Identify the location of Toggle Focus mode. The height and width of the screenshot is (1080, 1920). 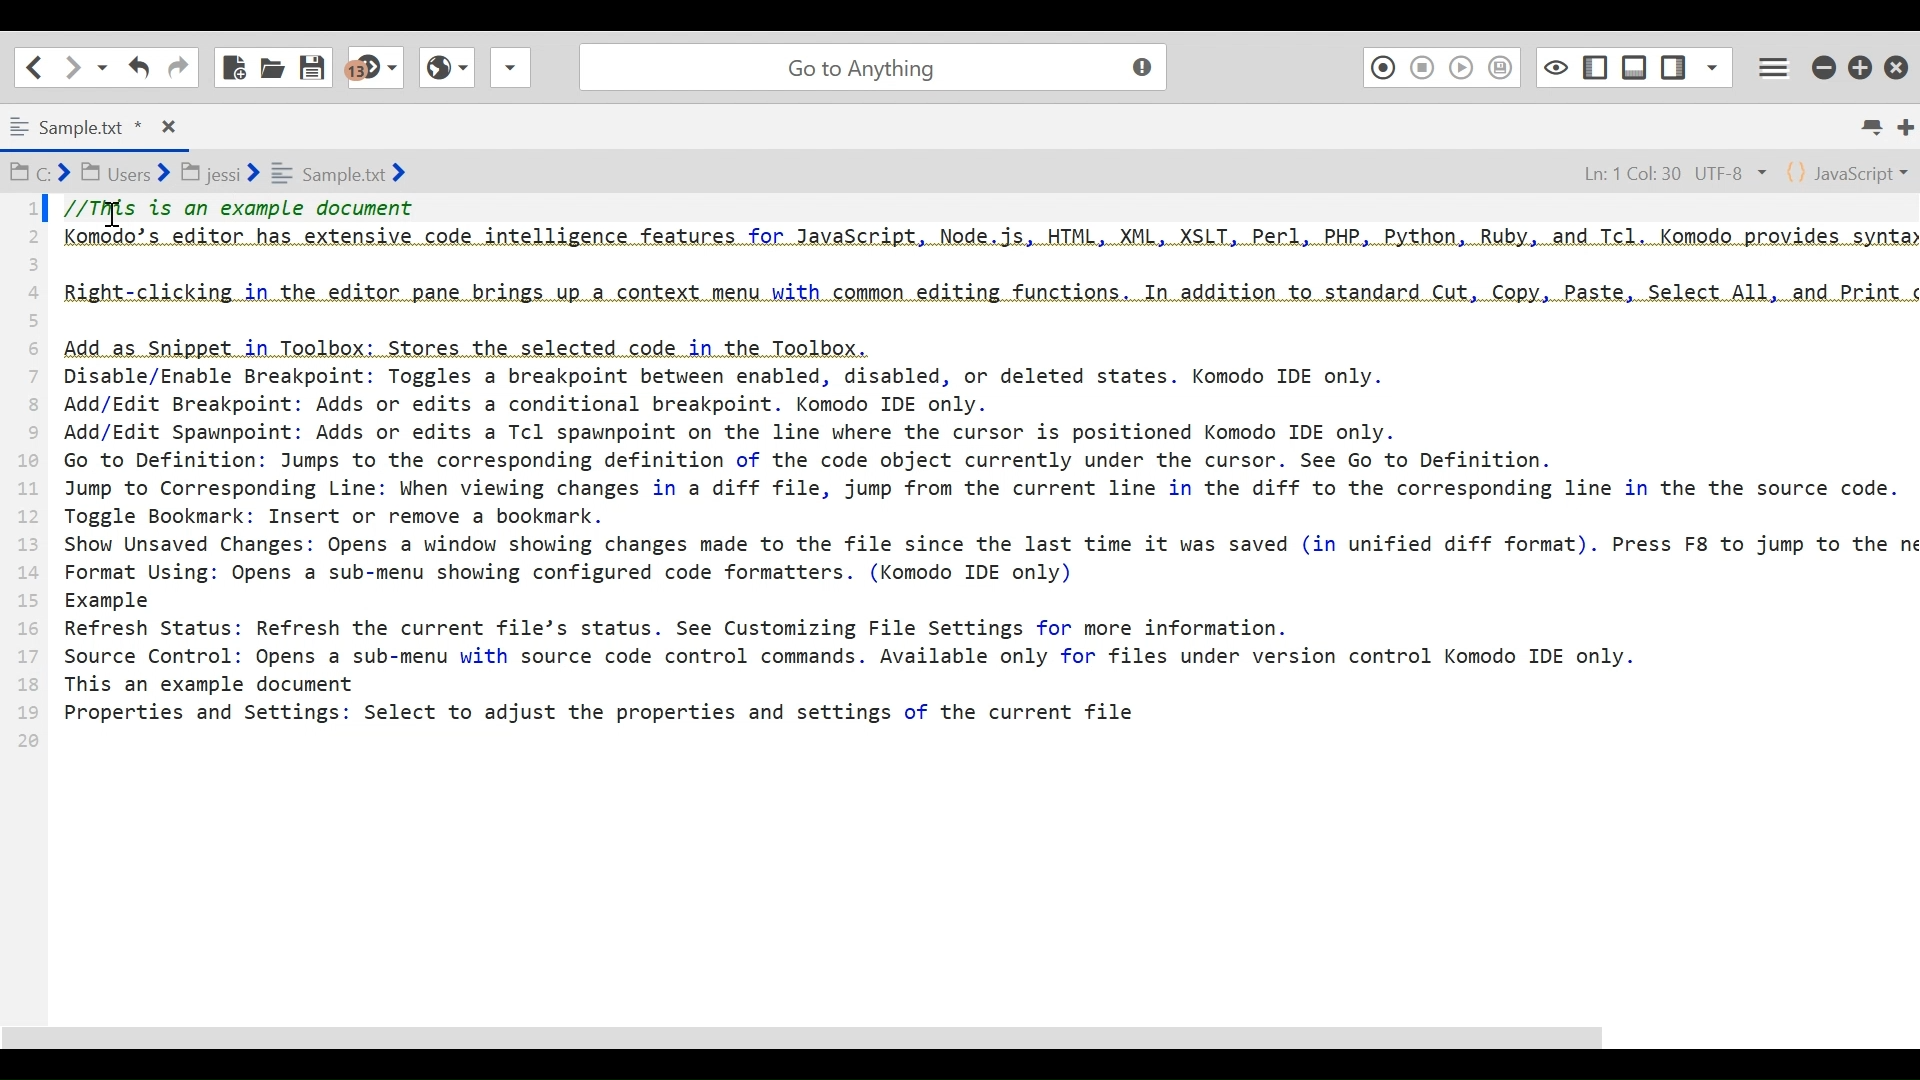
(1553, 66).